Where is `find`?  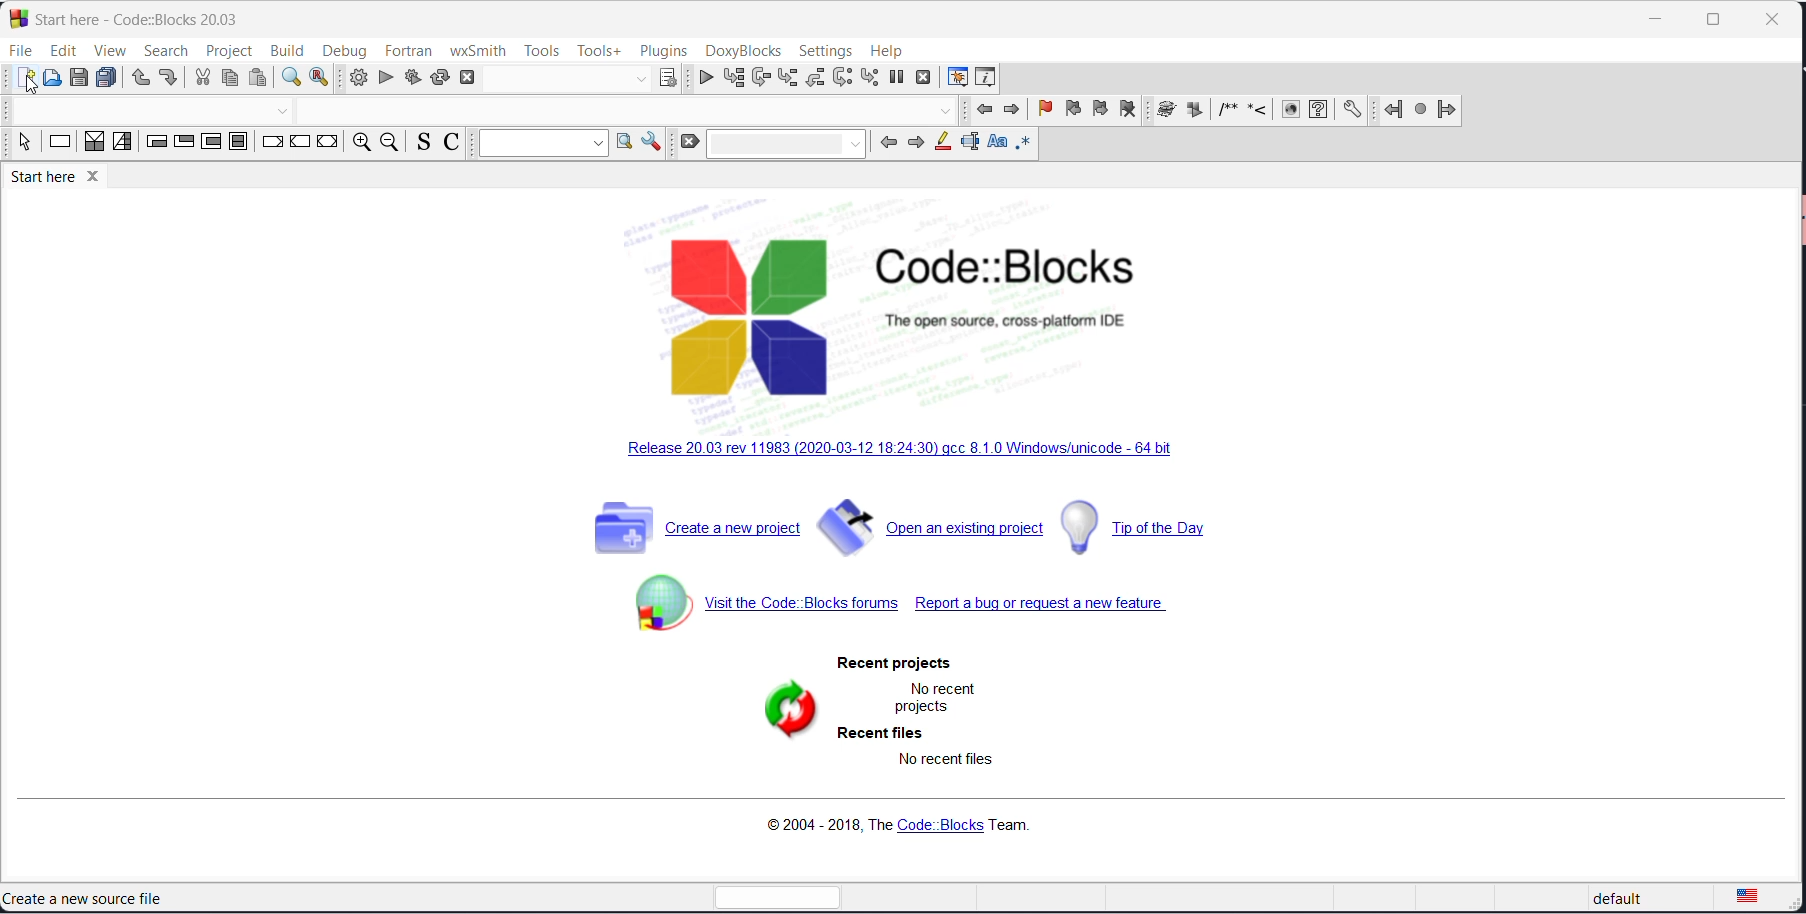 find is located at coordinates (290, 78).